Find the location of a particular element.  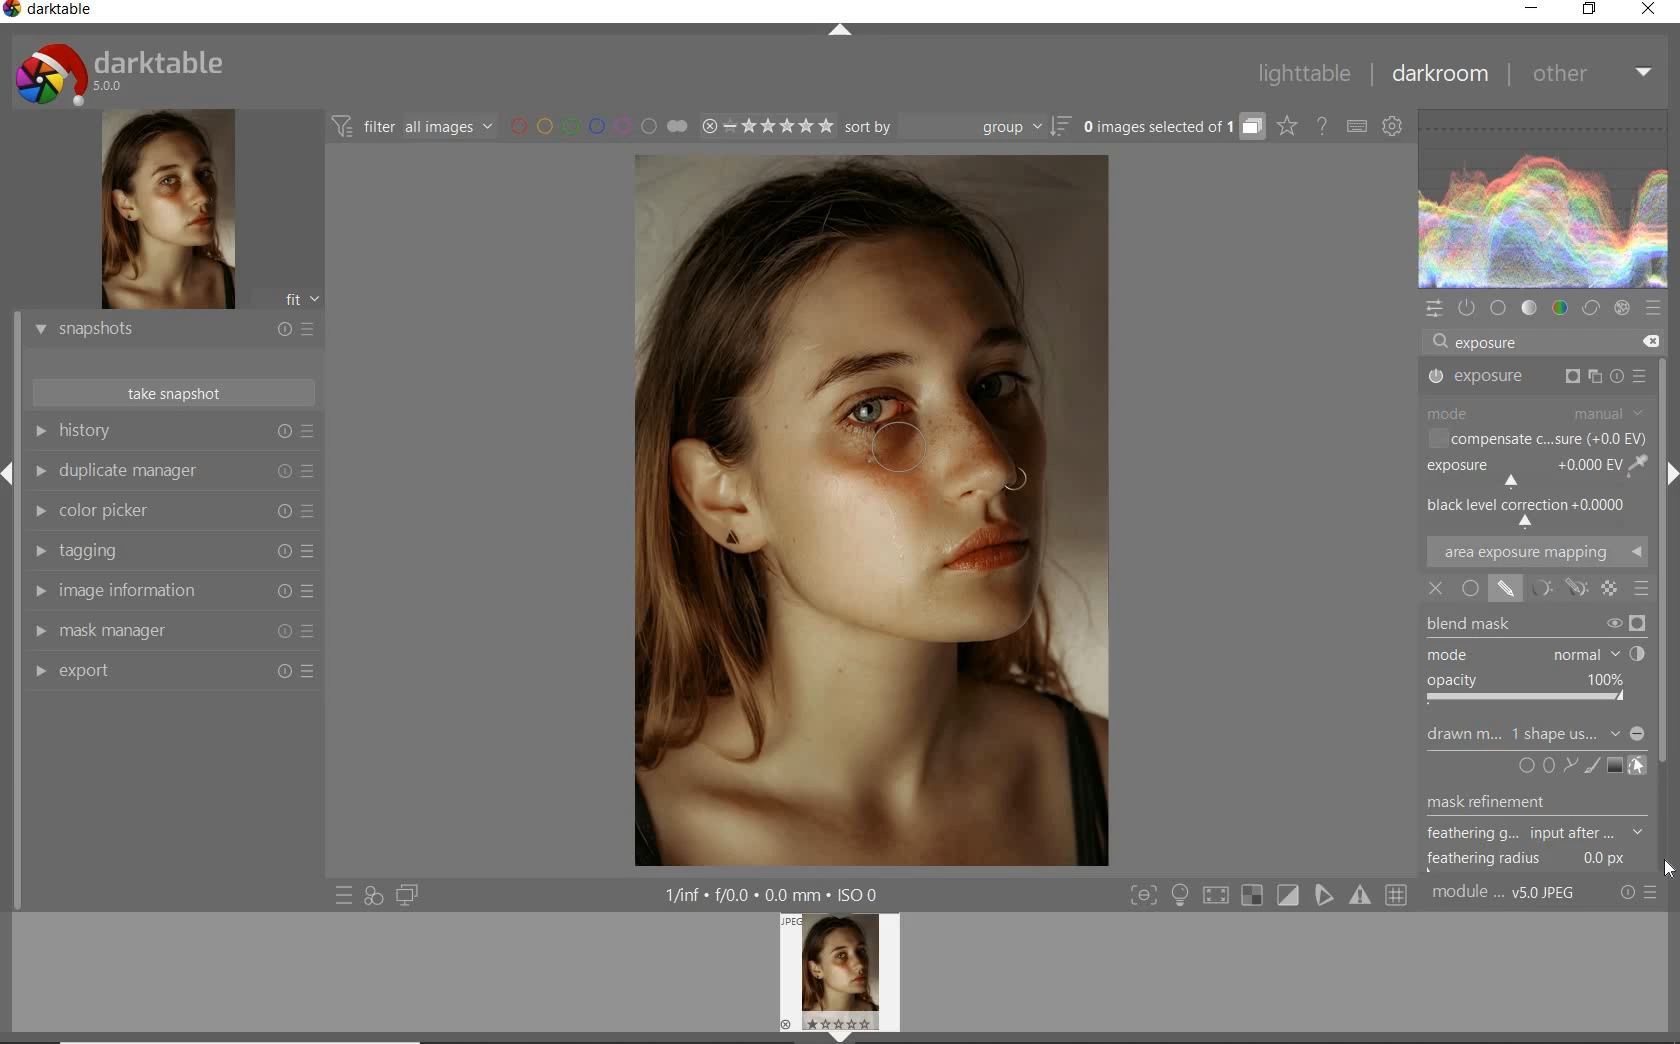

DELETE is located at coordinates (1649, 339).